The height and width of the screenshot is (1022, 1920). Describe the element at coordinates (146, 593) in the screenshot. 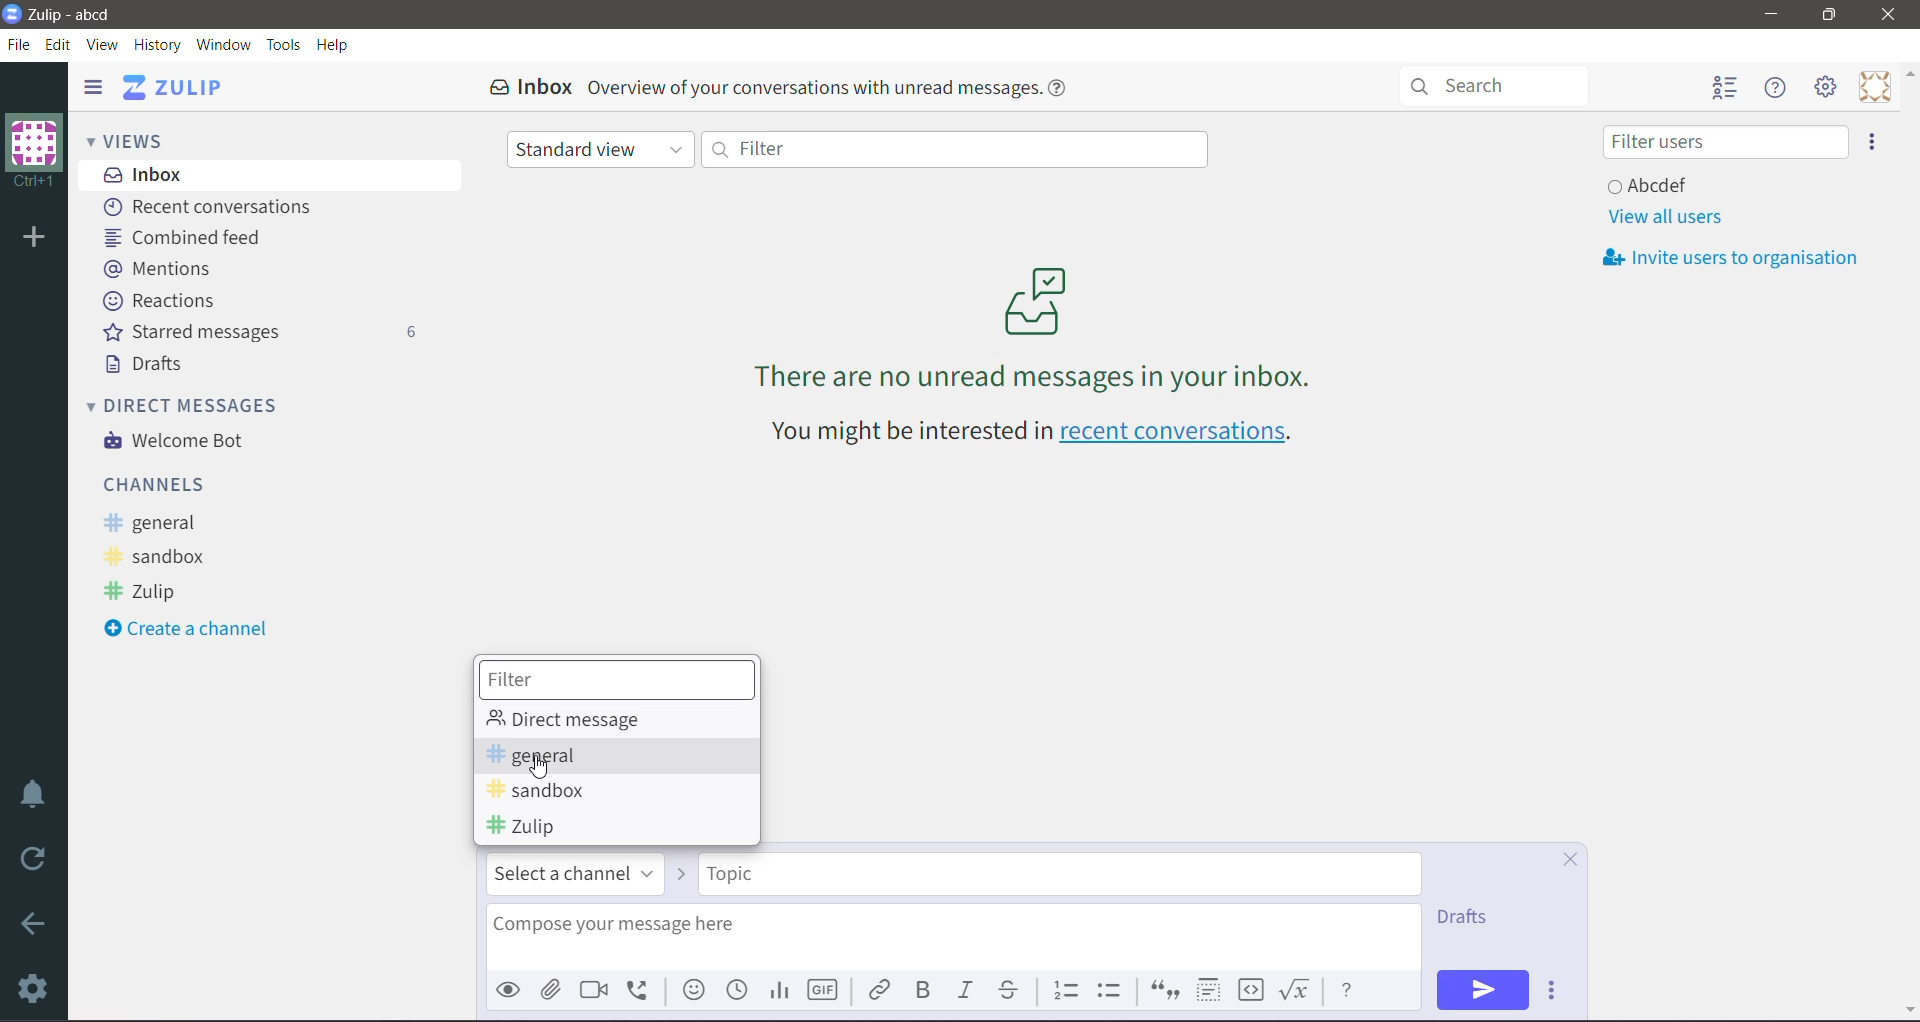

I see `Zulip` at that location.